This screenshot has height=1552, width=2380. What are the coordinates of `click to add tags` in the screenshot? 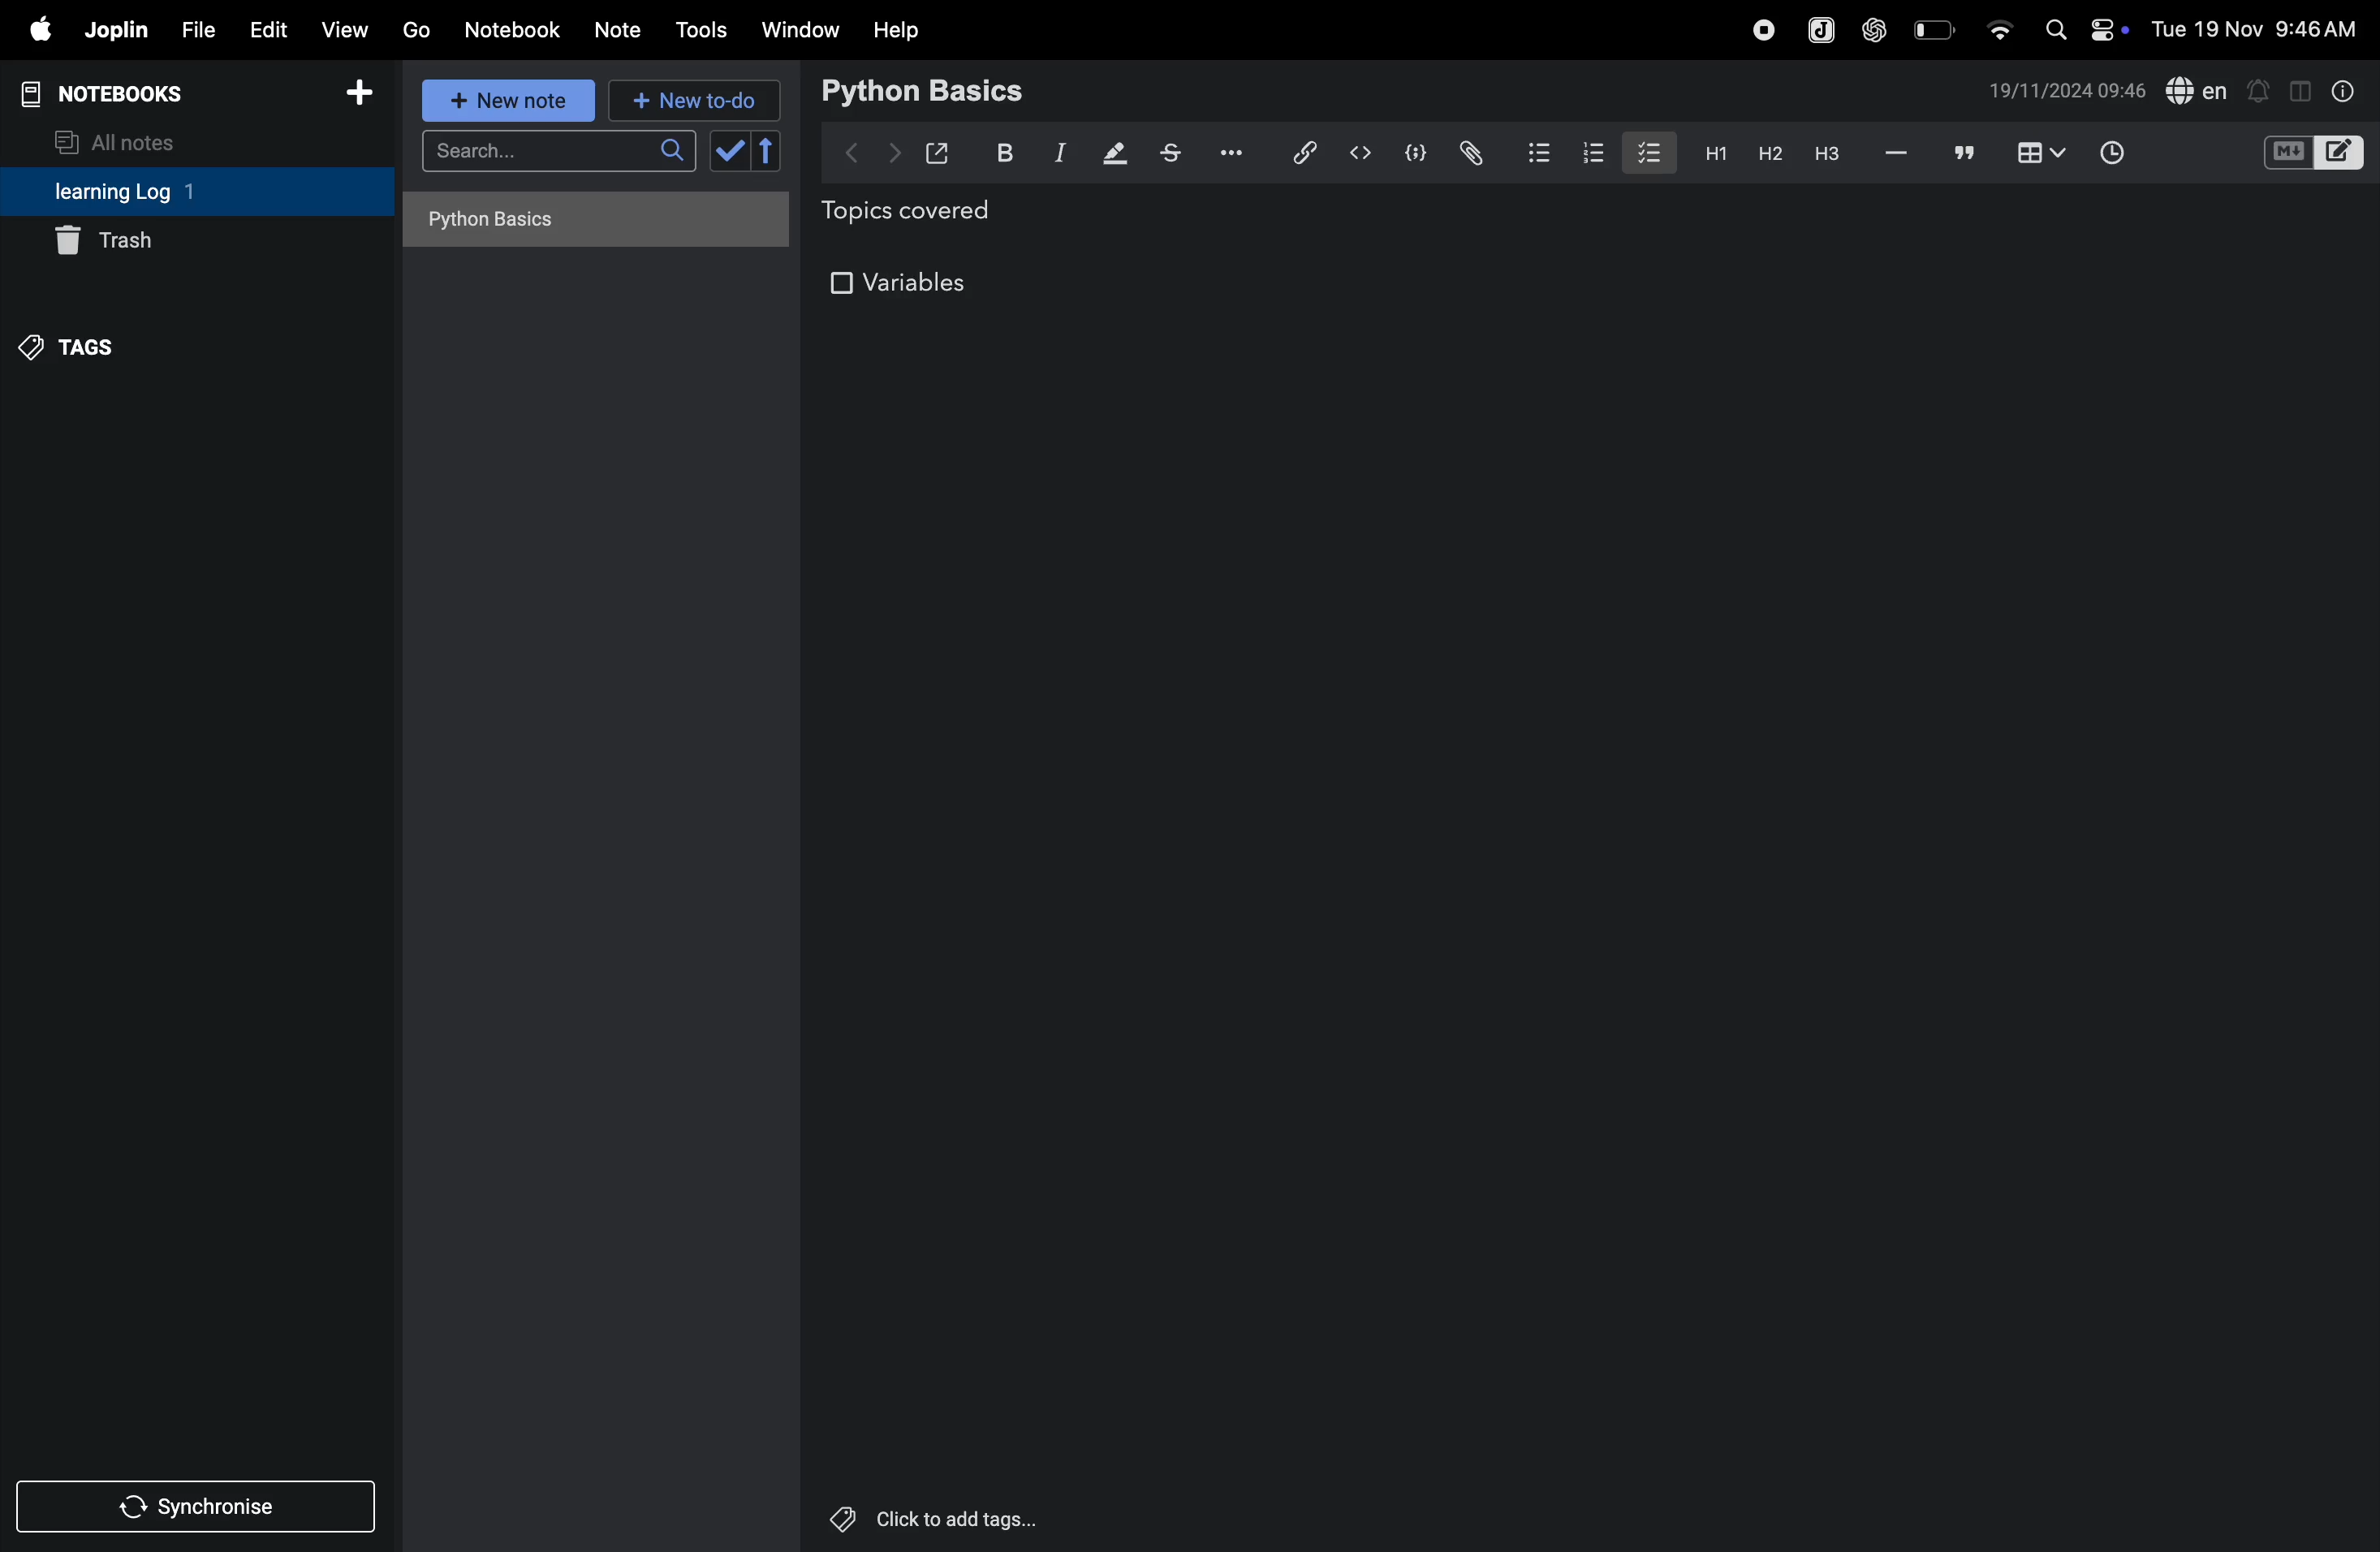 It's located at (927, 1515).